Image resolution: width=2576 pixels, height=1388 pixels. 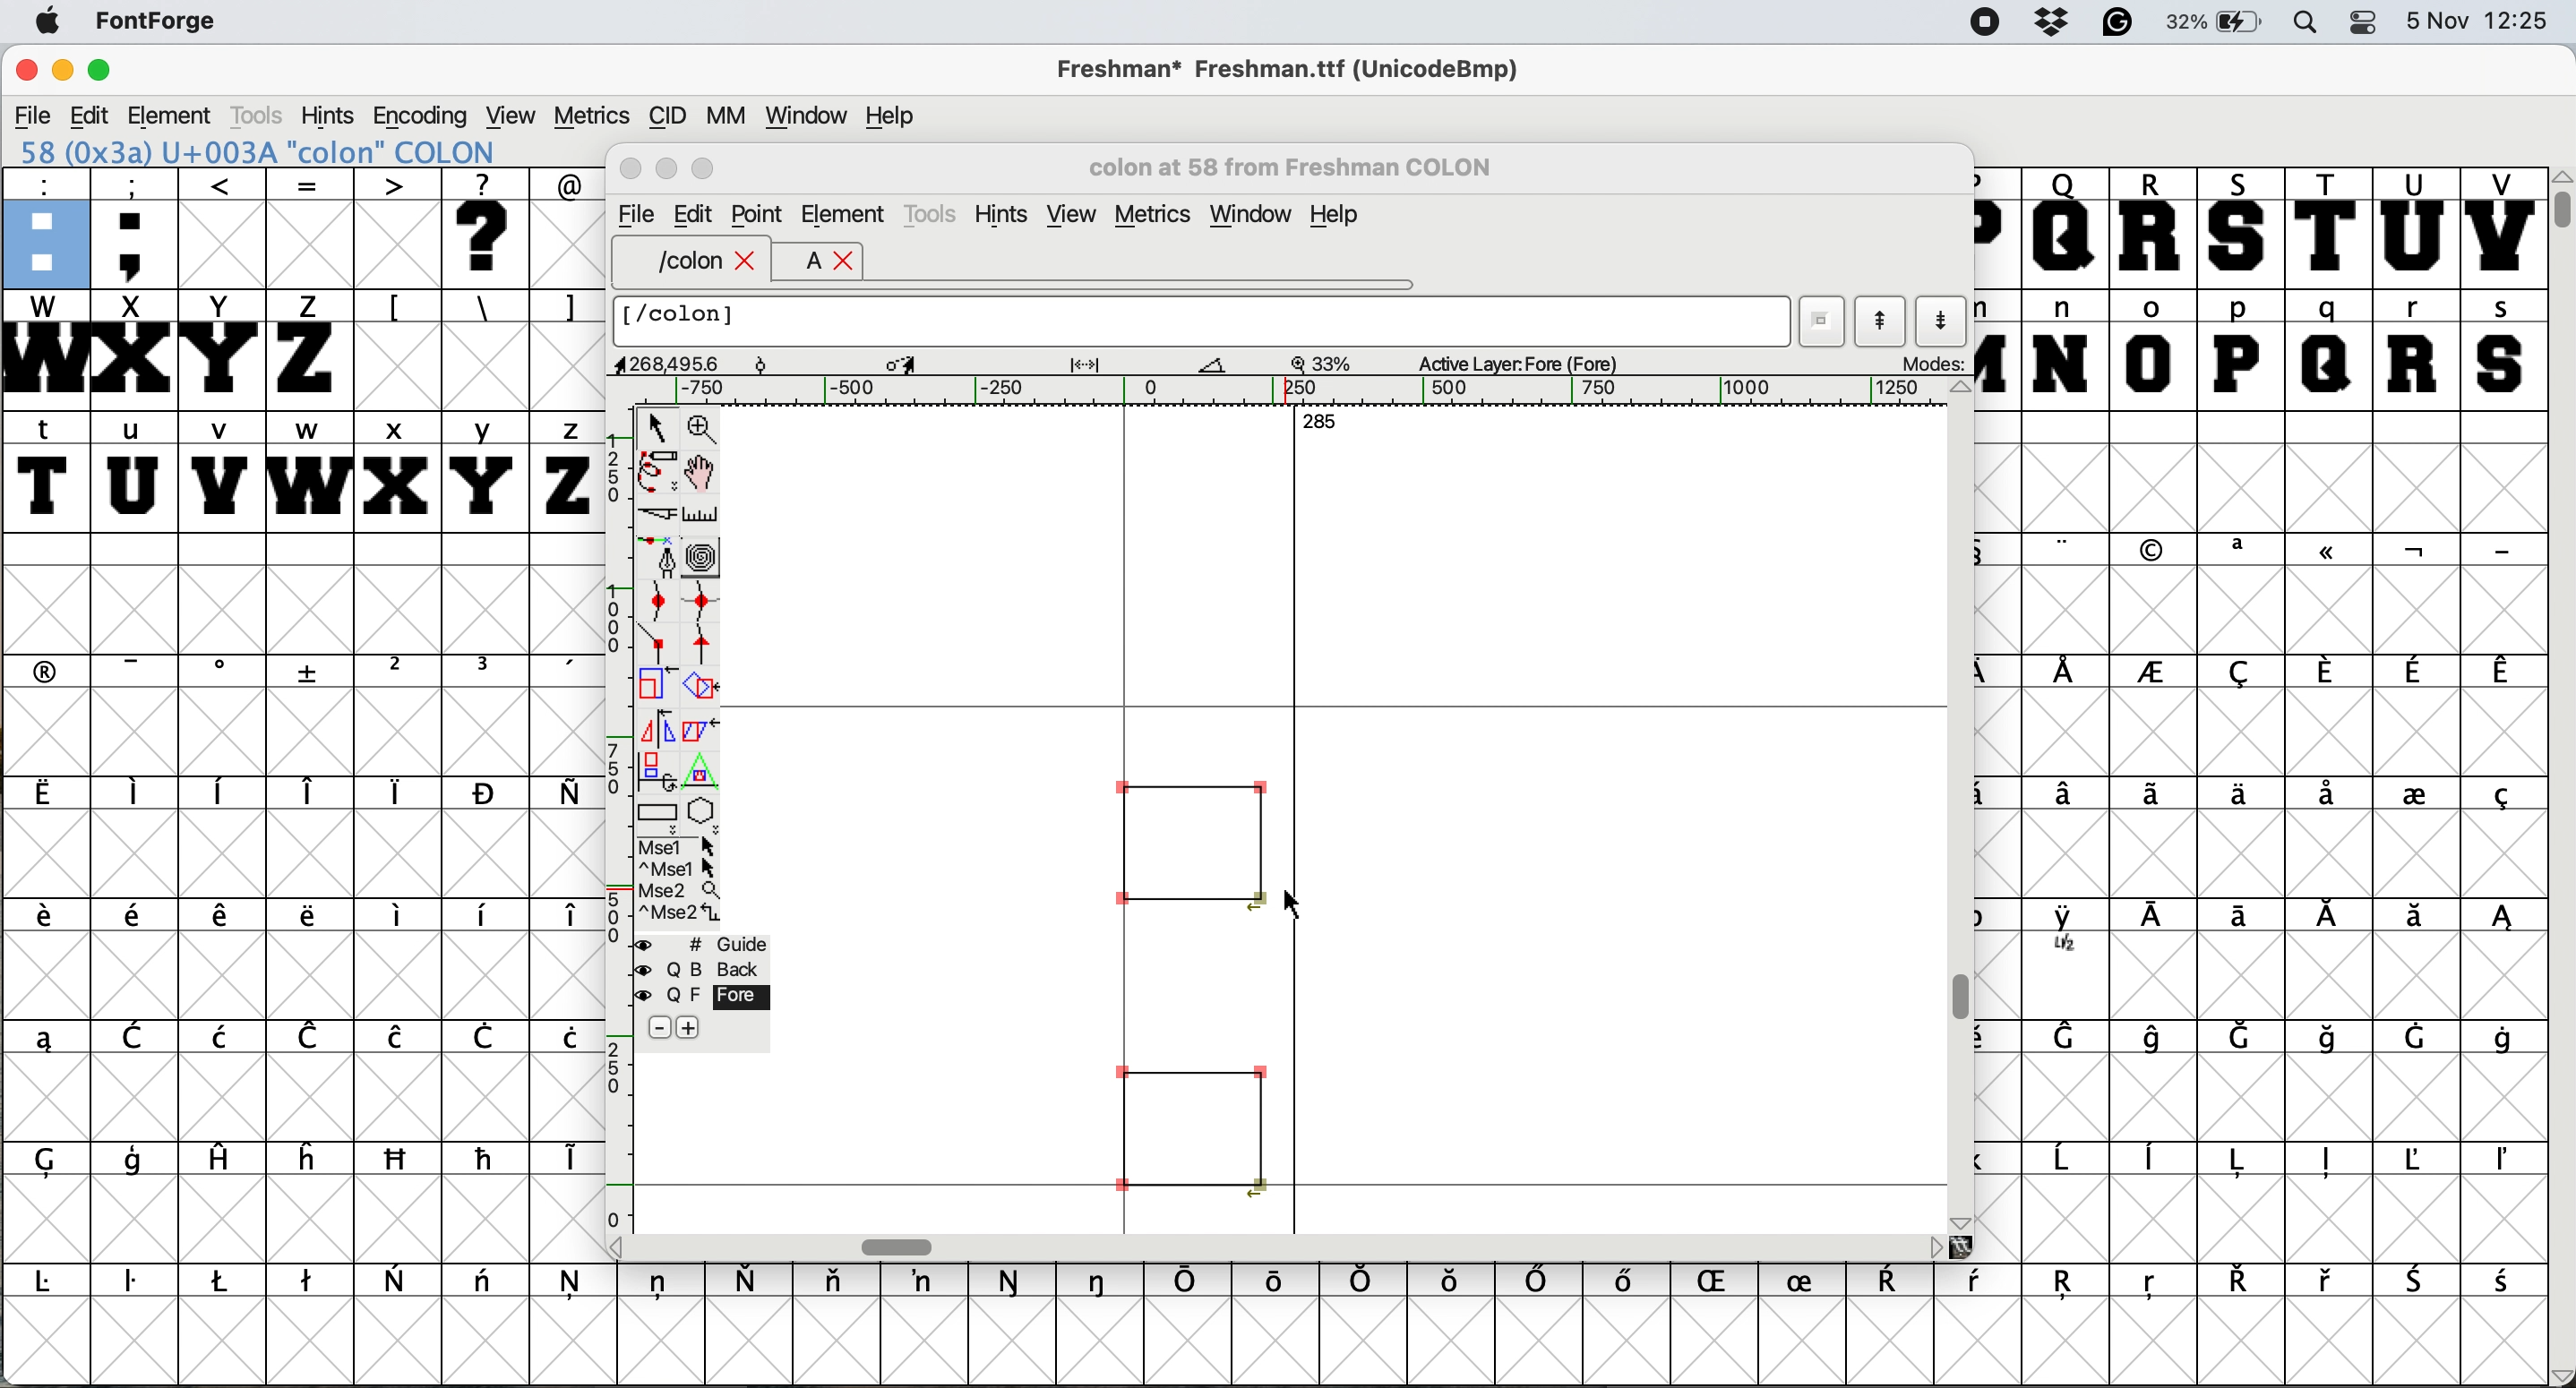 What do you see at coordinates (2068, 796) in the screenshot?
I see `symbol` at bounding box center [2068, 796].